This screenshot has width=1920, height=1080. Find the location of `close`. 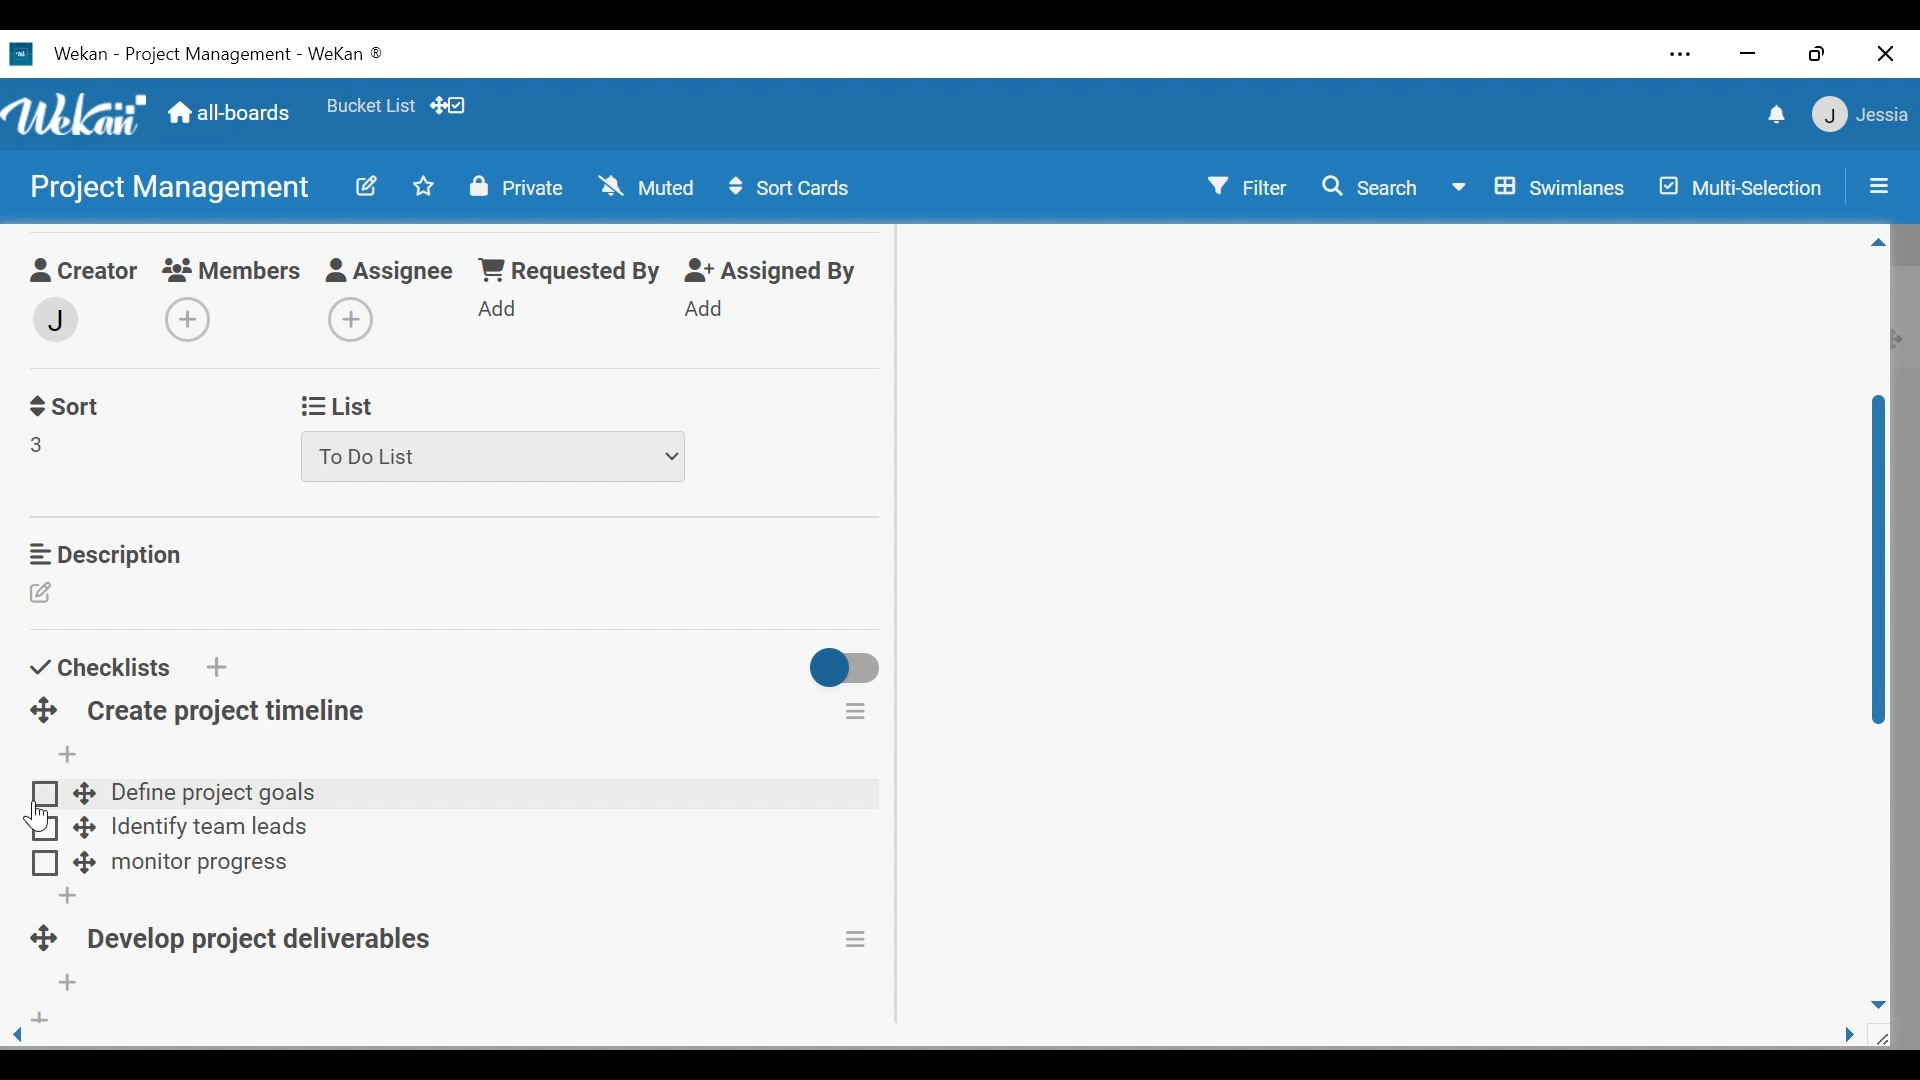

close is located at coordinates (1885, 54).